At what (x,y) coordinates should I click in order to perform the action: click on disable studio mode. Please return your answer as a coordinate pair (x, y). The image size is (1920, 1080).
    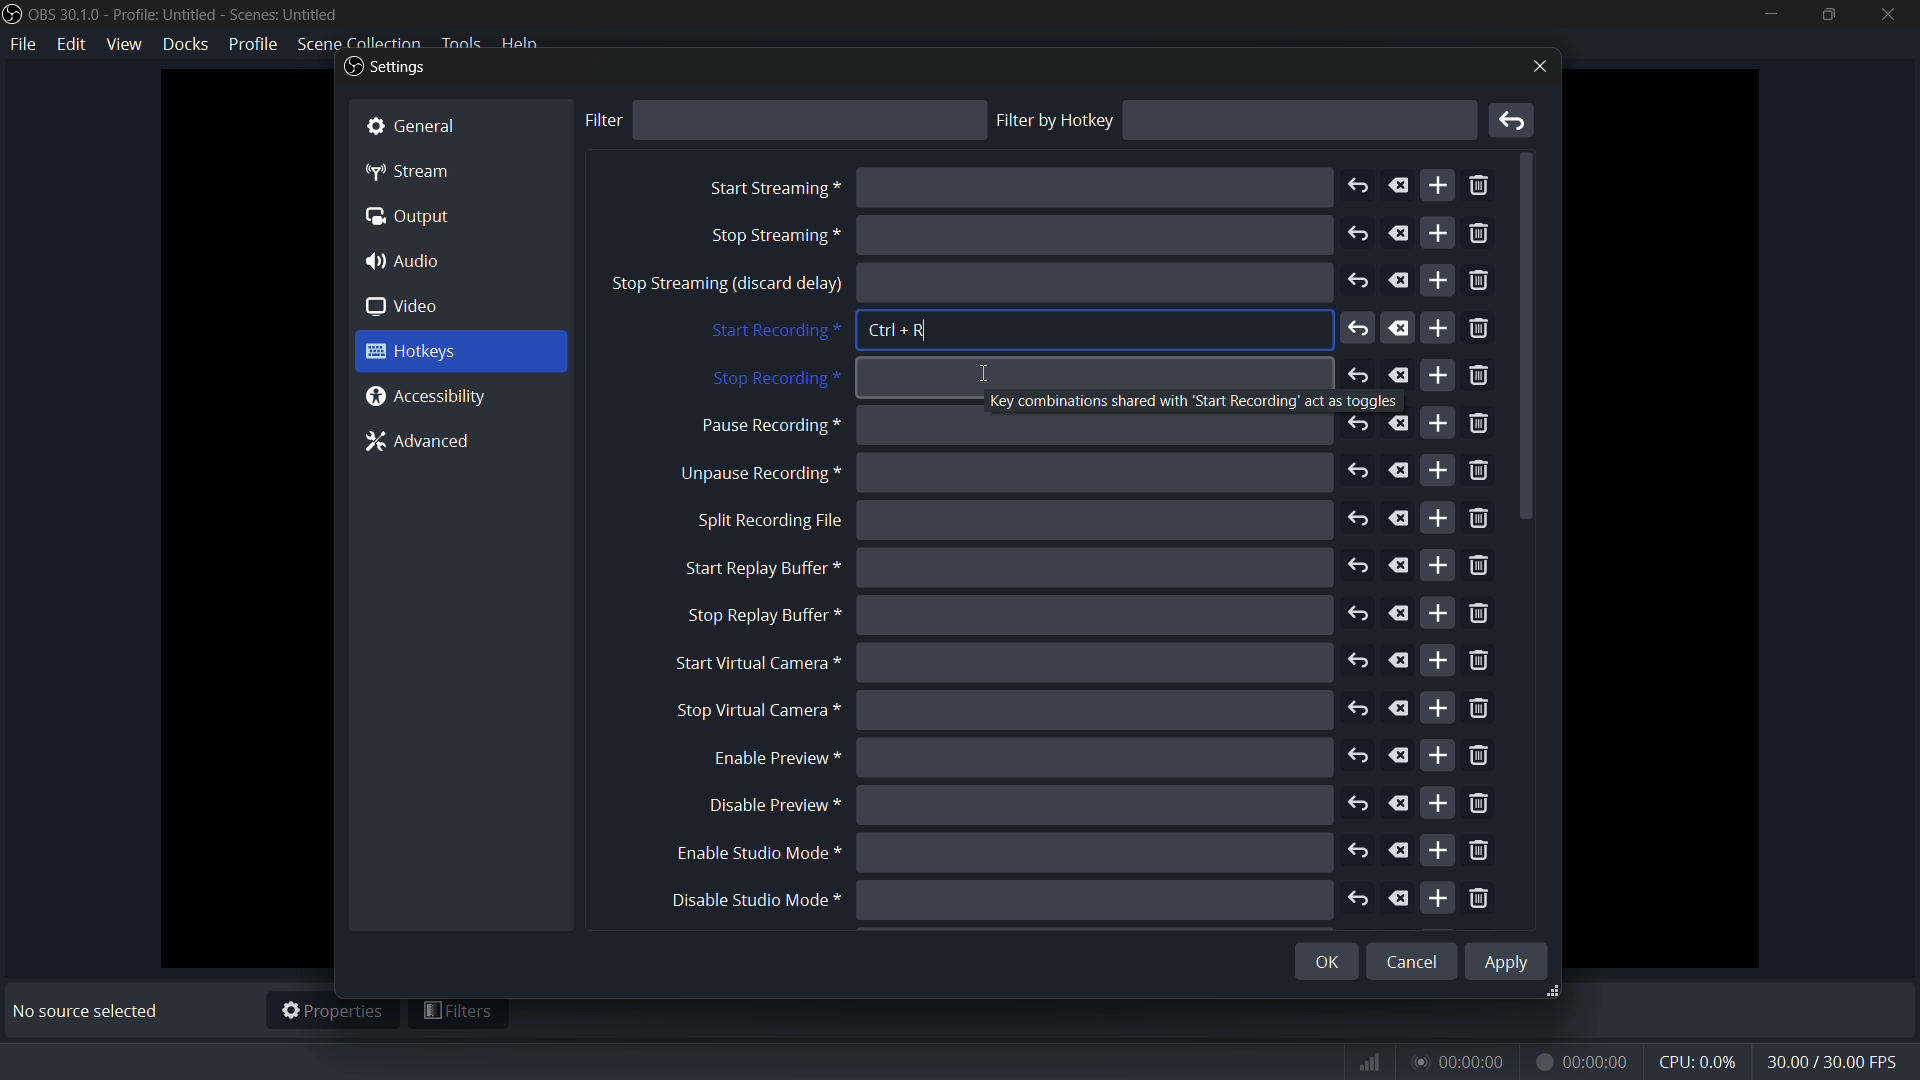
    Looking at the image, I should click on (753, 901).